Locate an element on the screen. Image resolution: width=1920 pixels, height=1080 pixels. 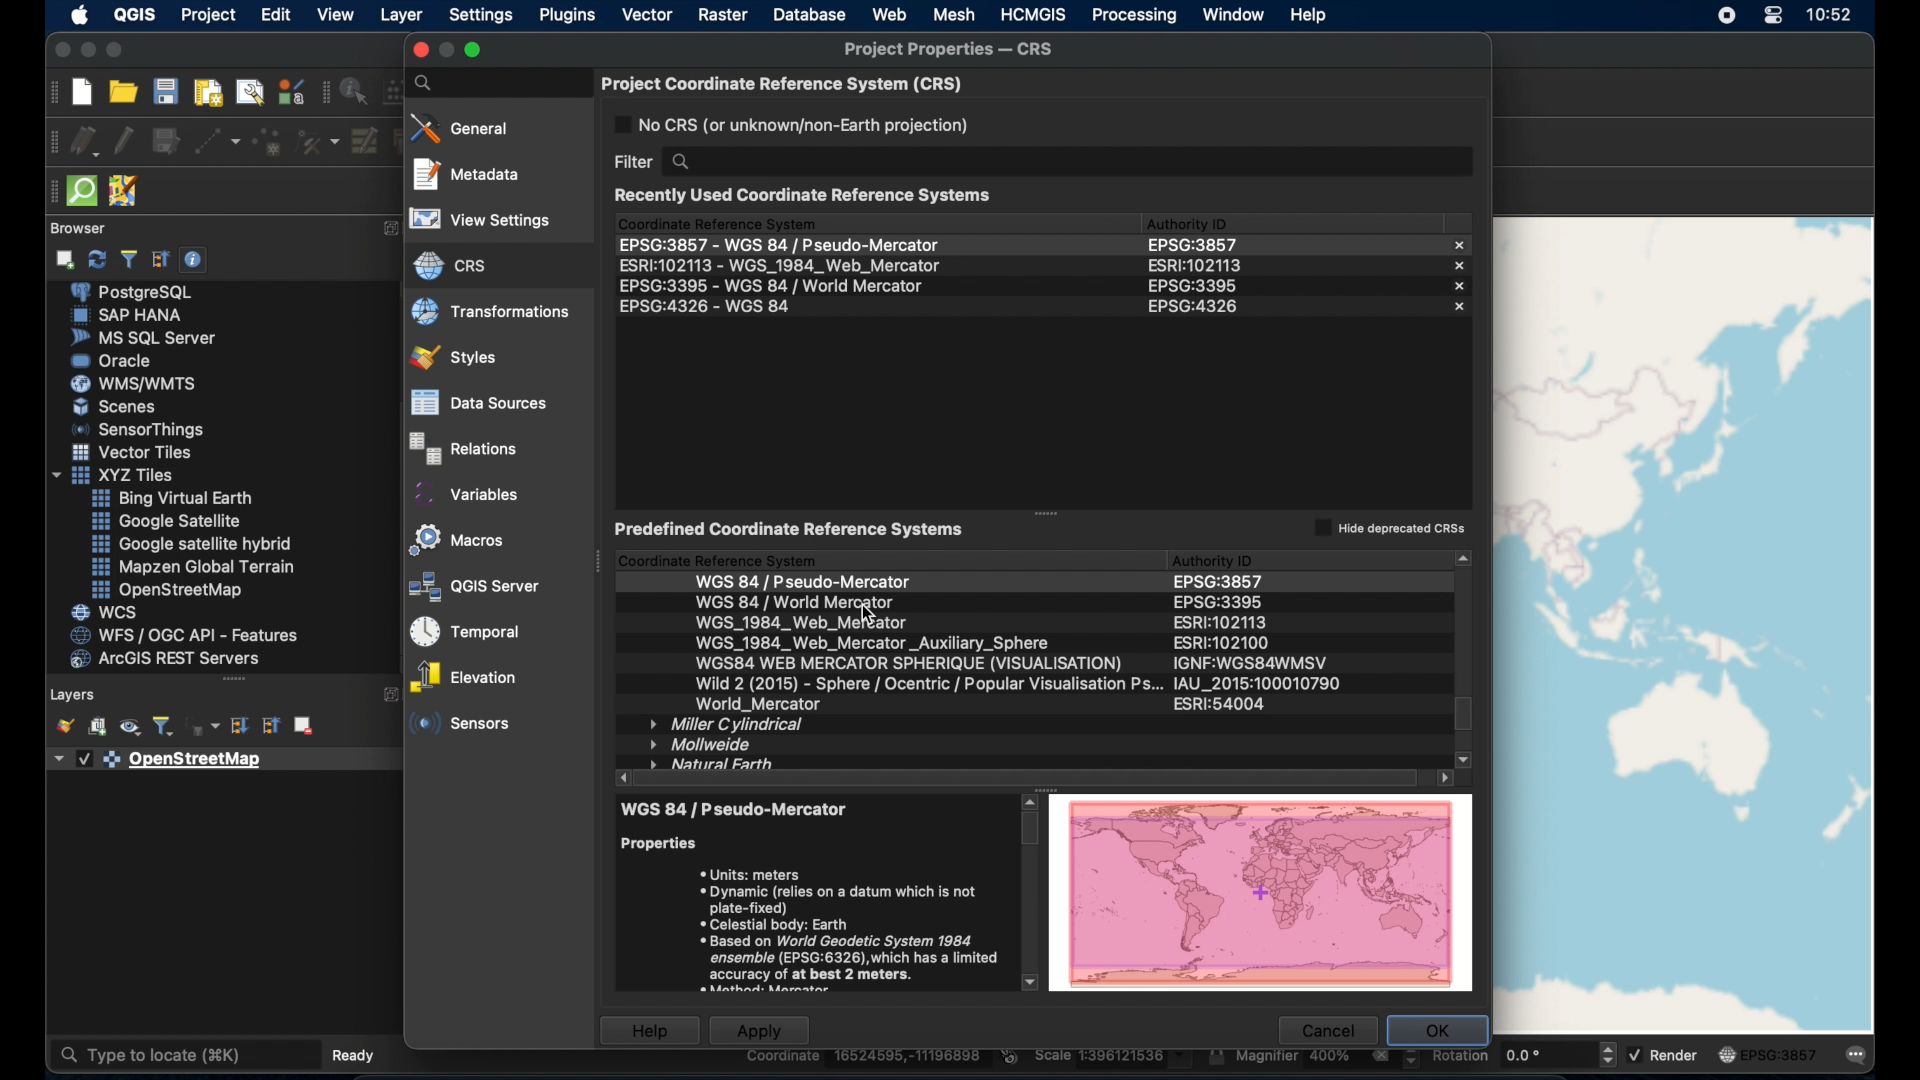
xyzzy tiles is located at coordinates (112, 475).